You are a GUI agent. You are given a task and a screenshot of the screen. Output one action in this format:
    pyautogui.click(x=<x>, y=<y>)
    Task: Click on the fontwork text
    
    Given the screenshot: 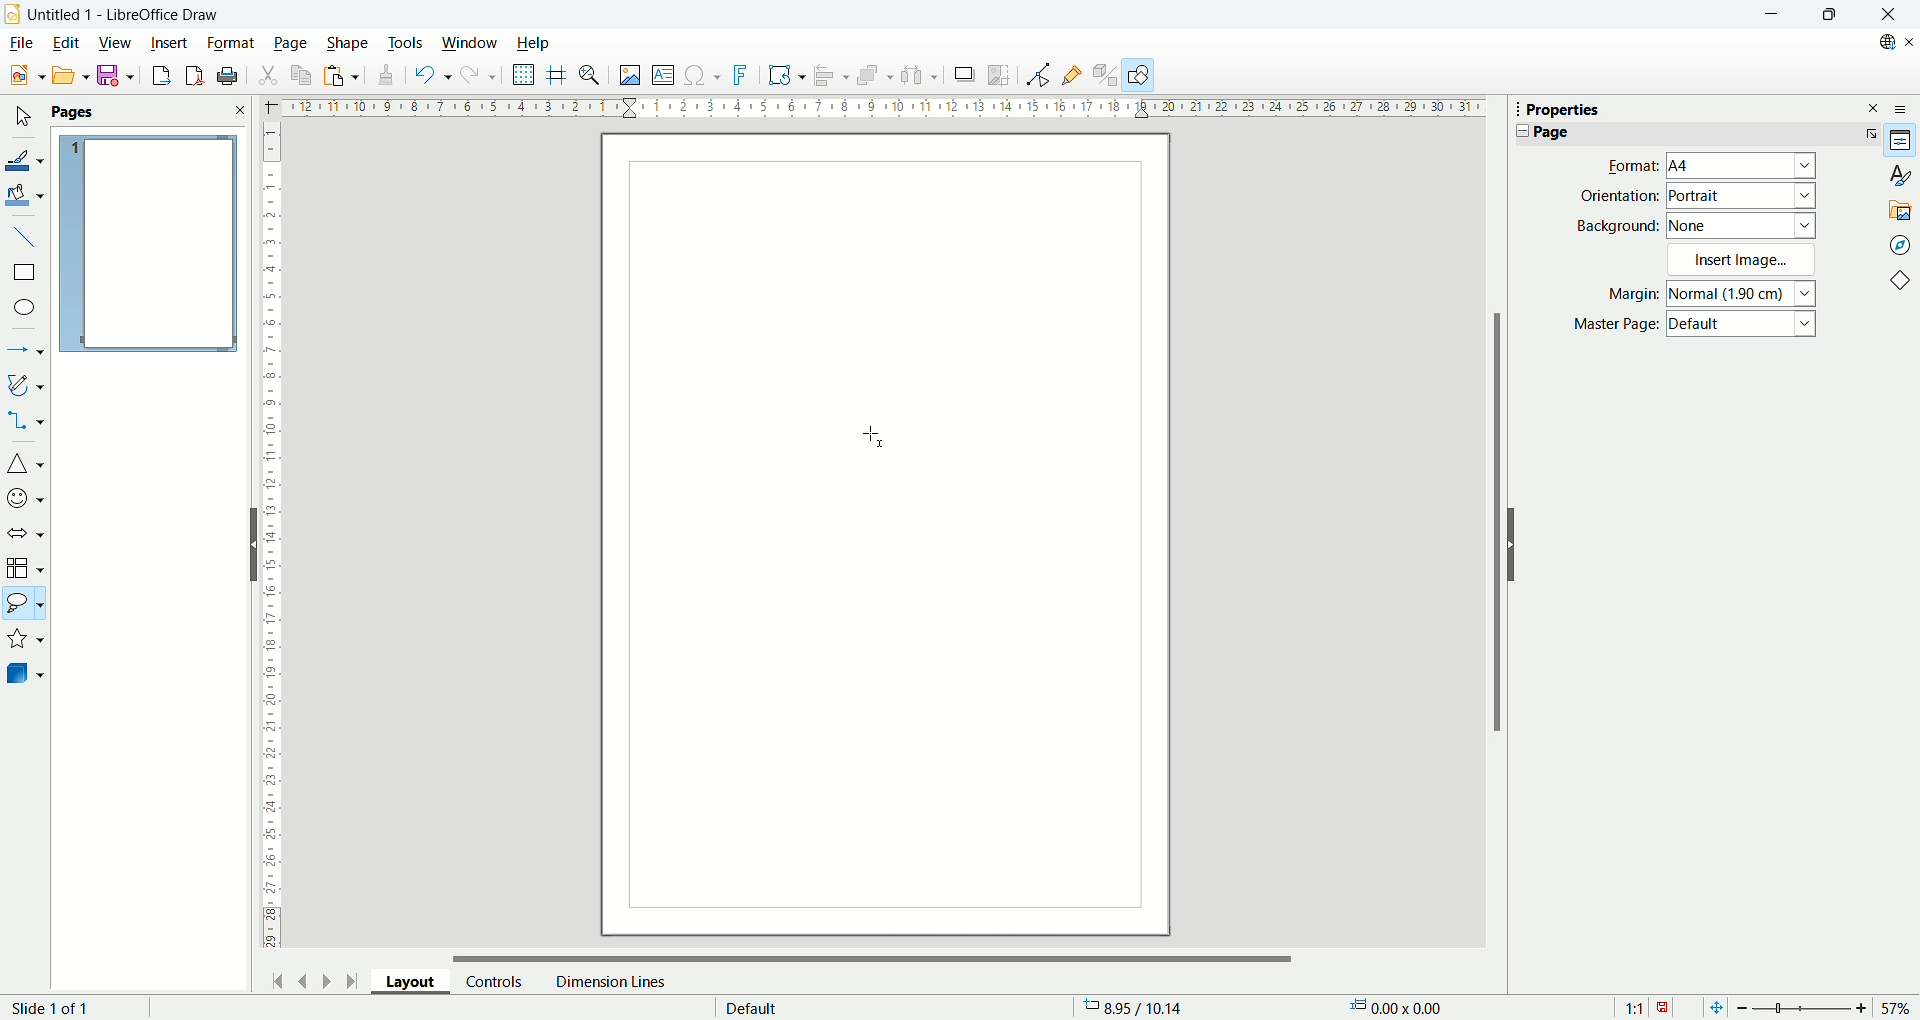 What is the action you would take?
    pyautogui.click(x=786, y=76)
    